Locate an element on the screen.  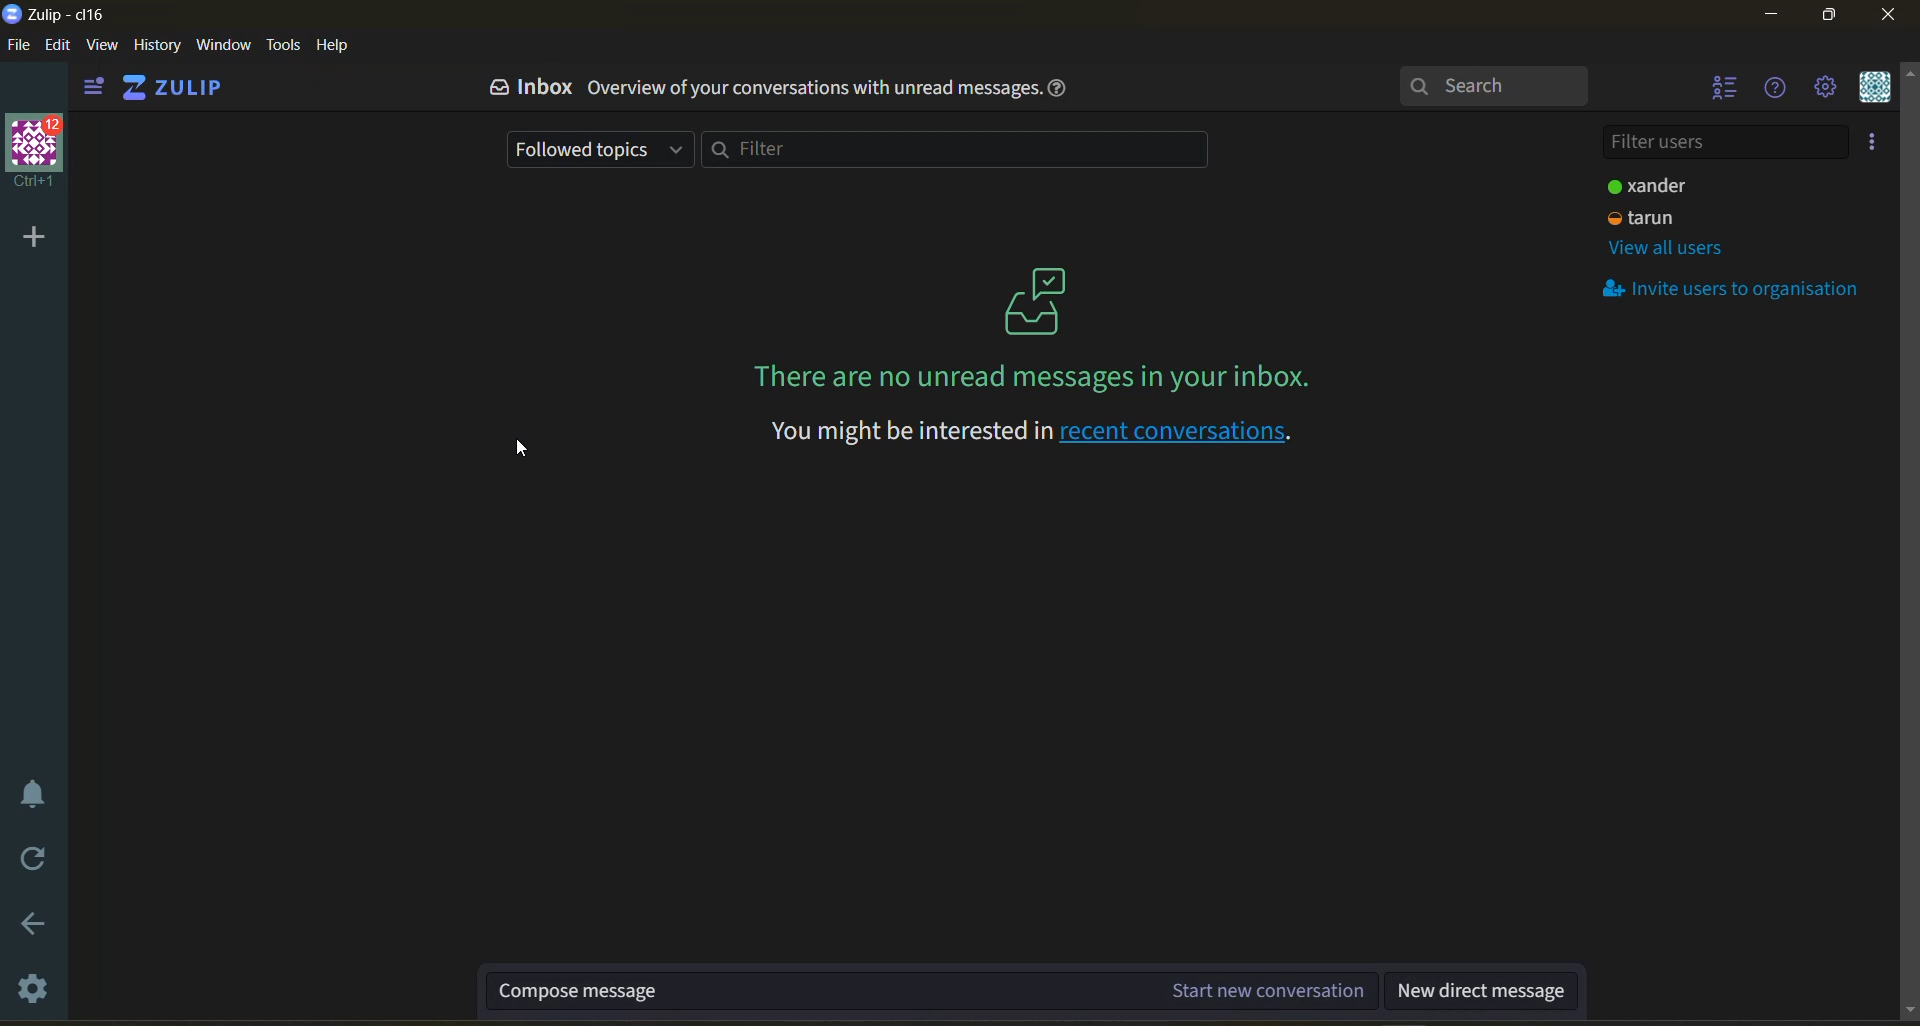
help is located at coordinates (1059, 91).